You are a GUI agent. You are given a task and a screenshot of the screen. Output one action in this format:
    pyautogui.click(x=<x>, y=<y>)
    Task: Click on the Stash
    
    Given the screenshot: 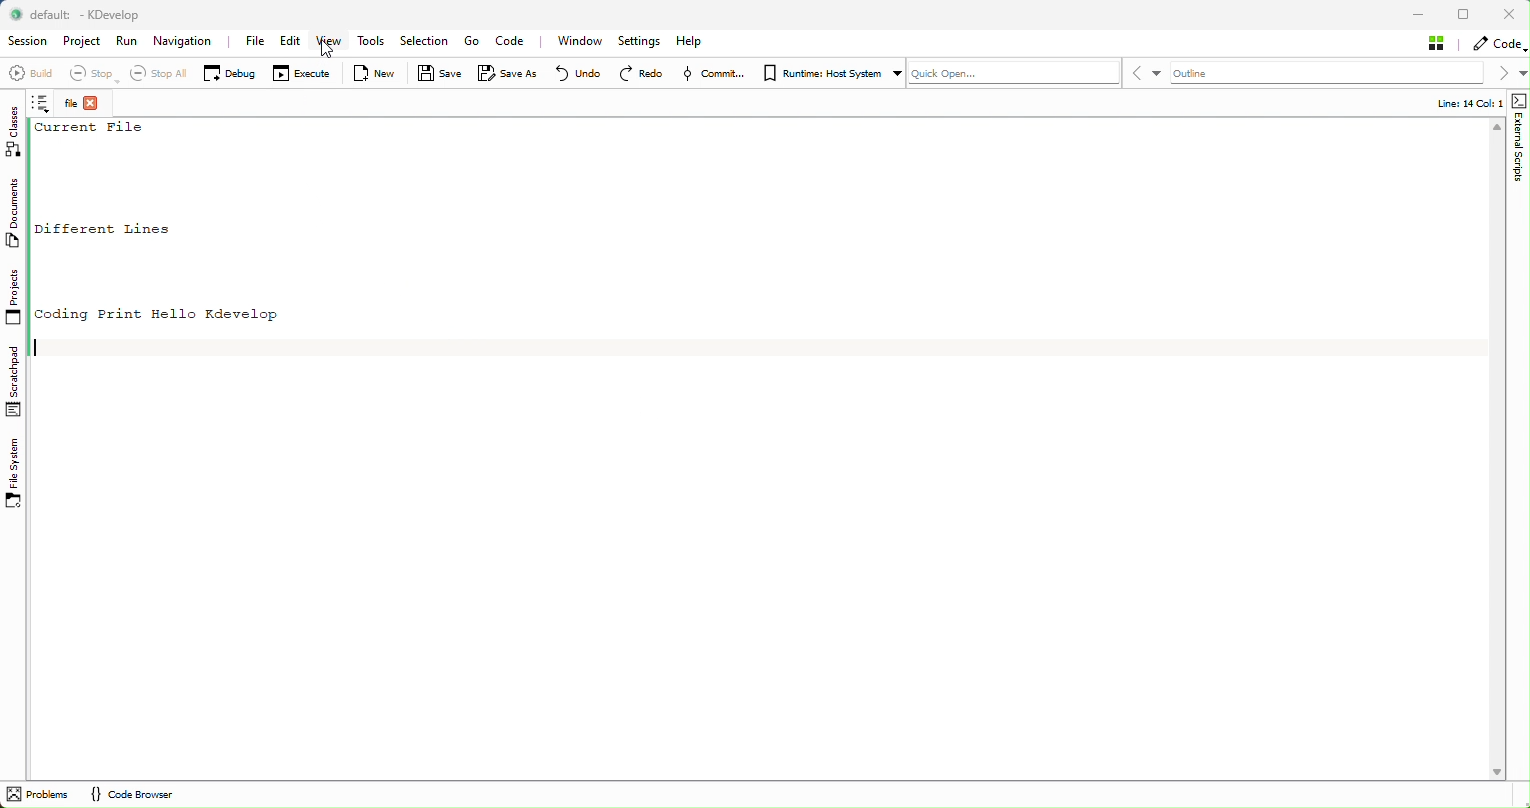 What is the action you would take?
    pyautogui.click(x=1438, y=43)
    